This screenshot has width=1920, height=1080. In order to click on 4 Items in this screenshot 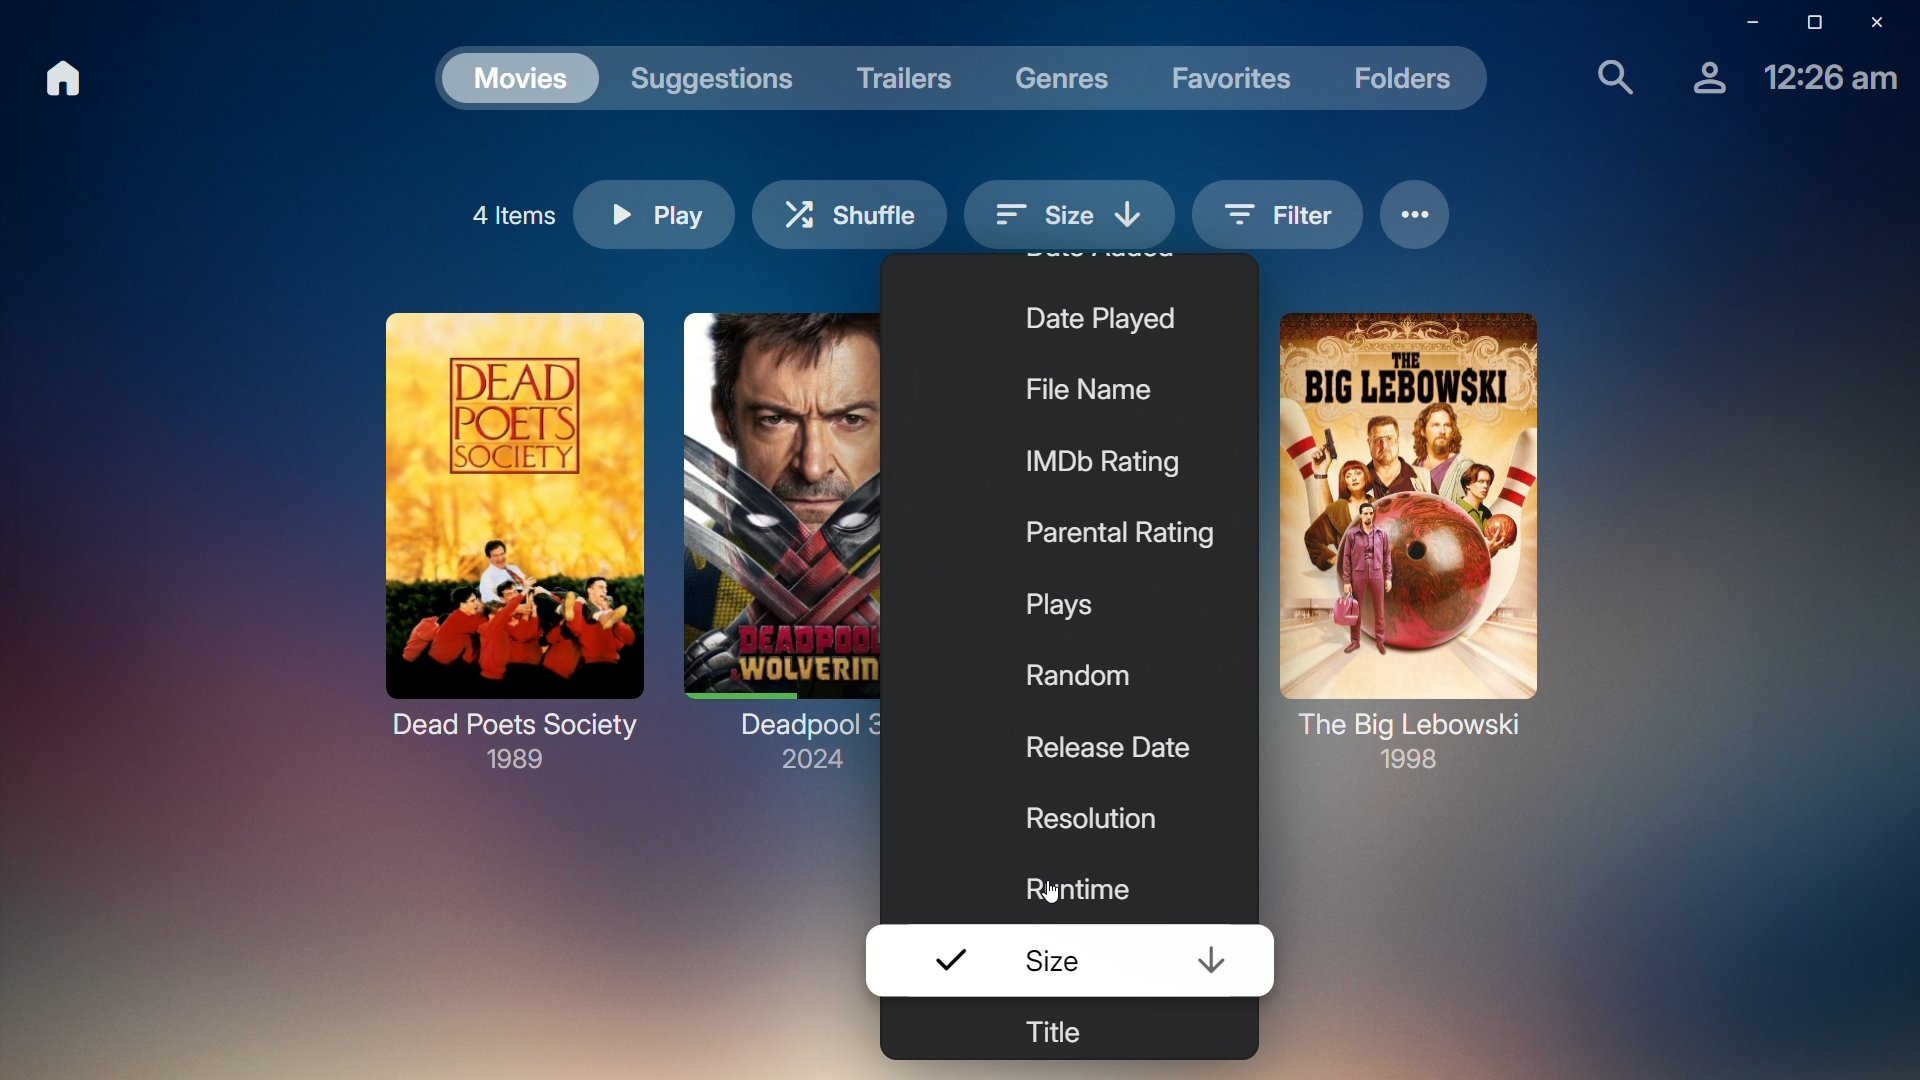, I will do `click(510, 210)`.